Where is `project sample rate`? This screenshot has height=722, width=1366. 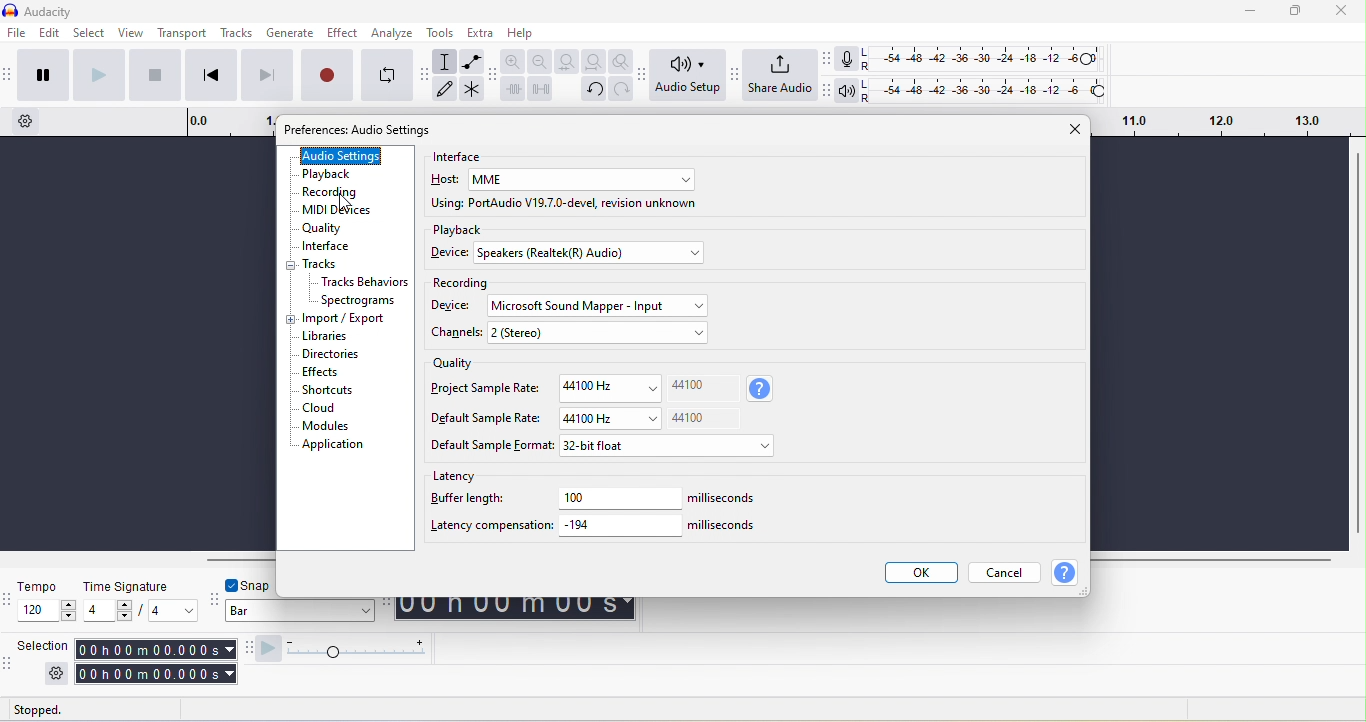 project sample rate is located at coordinates (570, 389).